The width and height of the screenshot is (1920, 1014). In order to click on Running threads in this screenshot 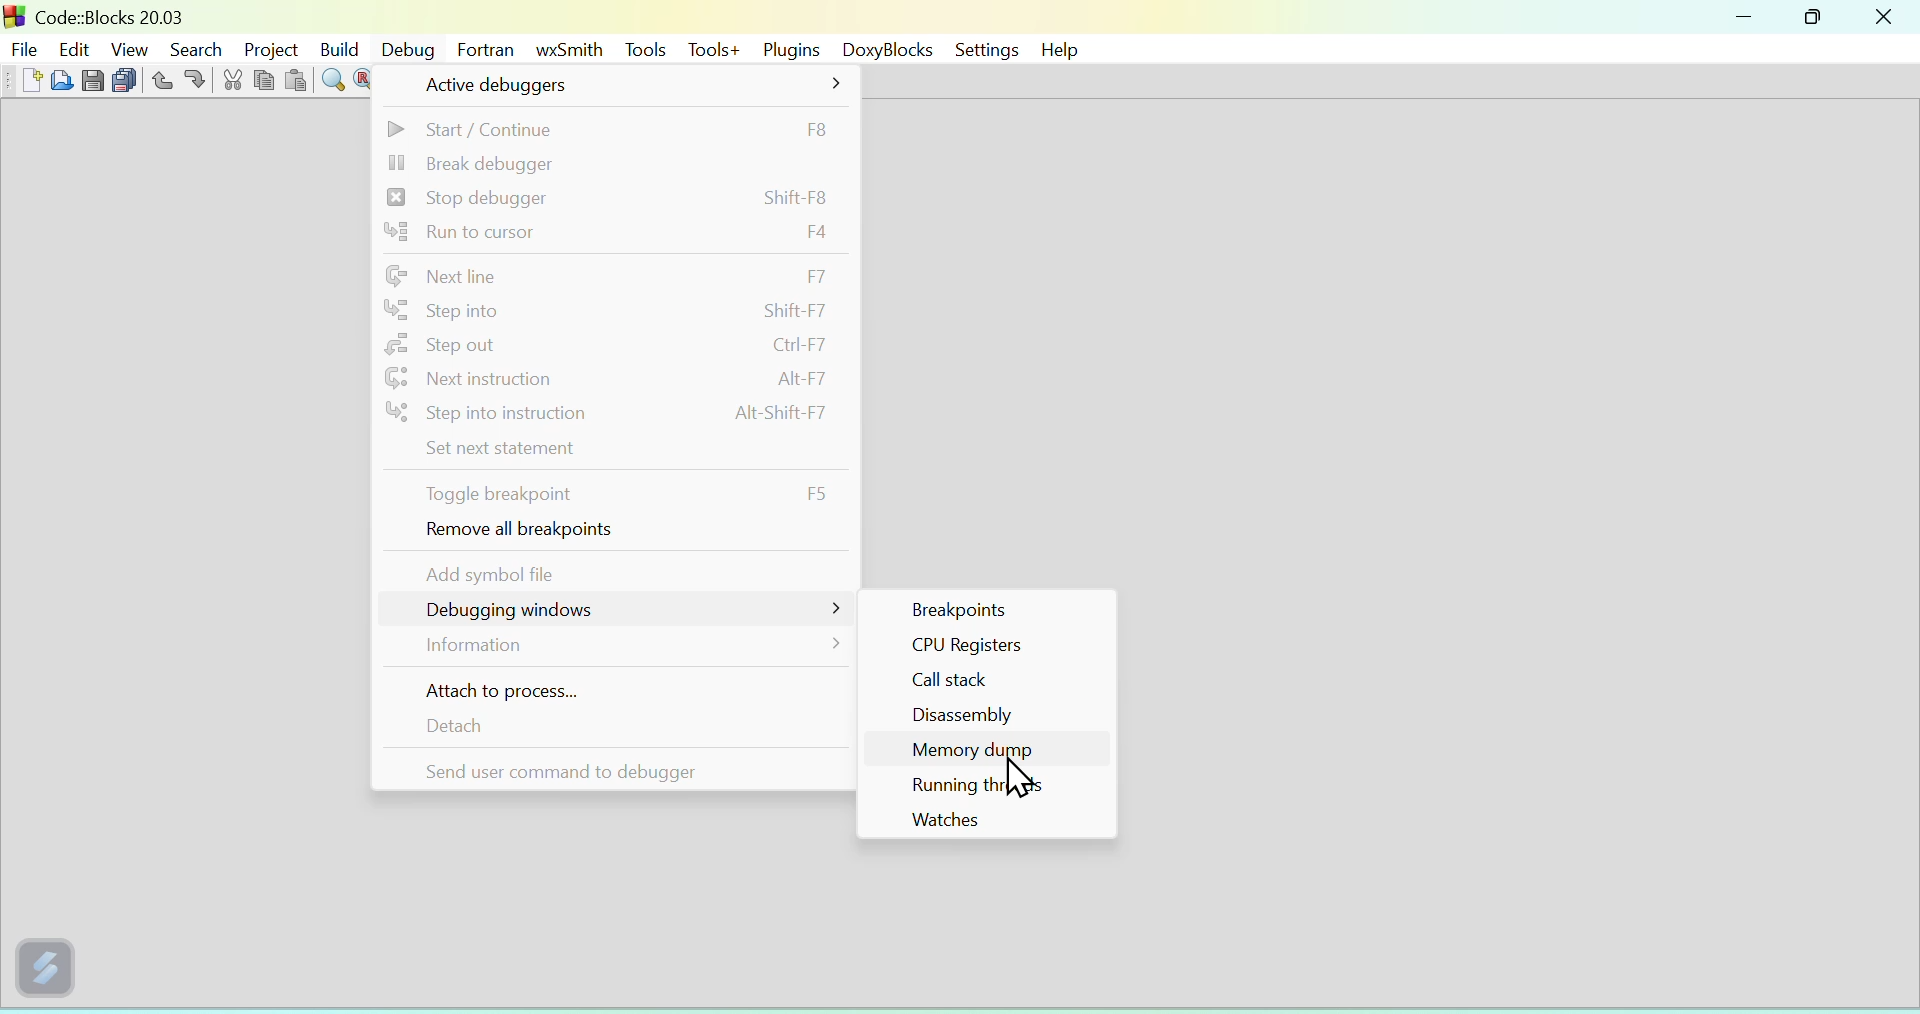, I will do `click(990, 786)`.